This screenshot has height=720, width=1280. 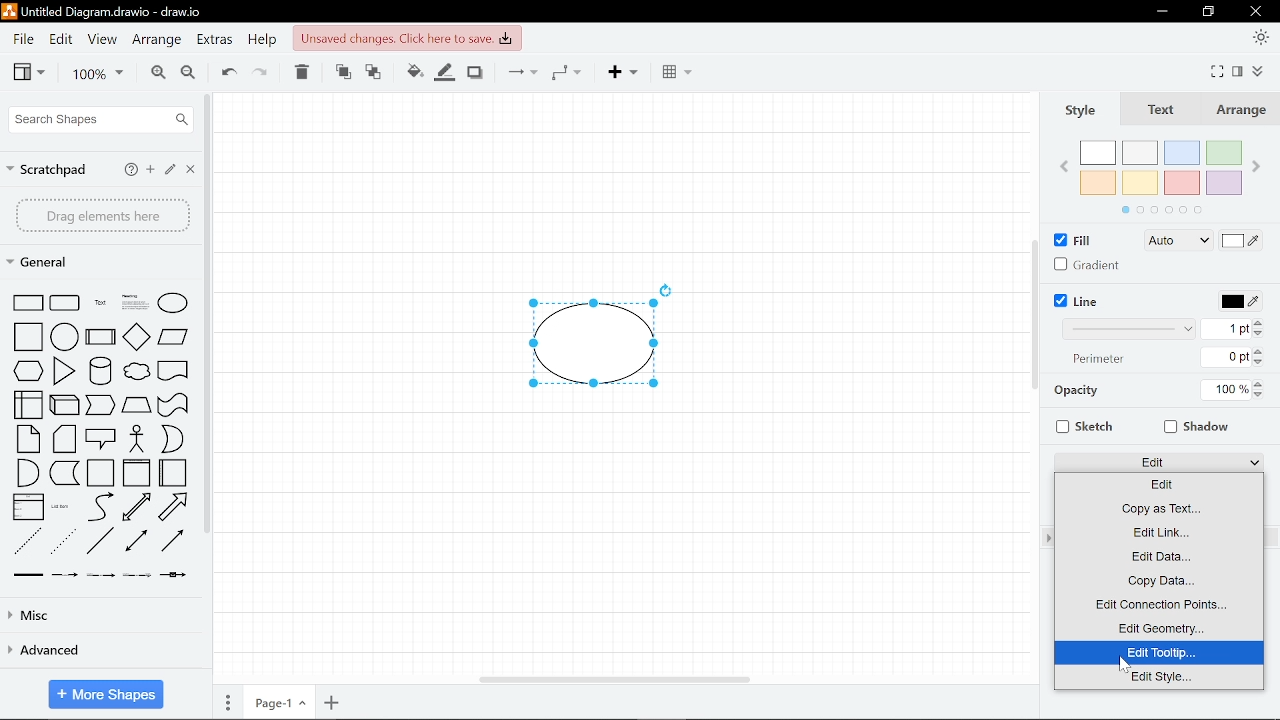 I want to click on and, so click(x=27, y=474).